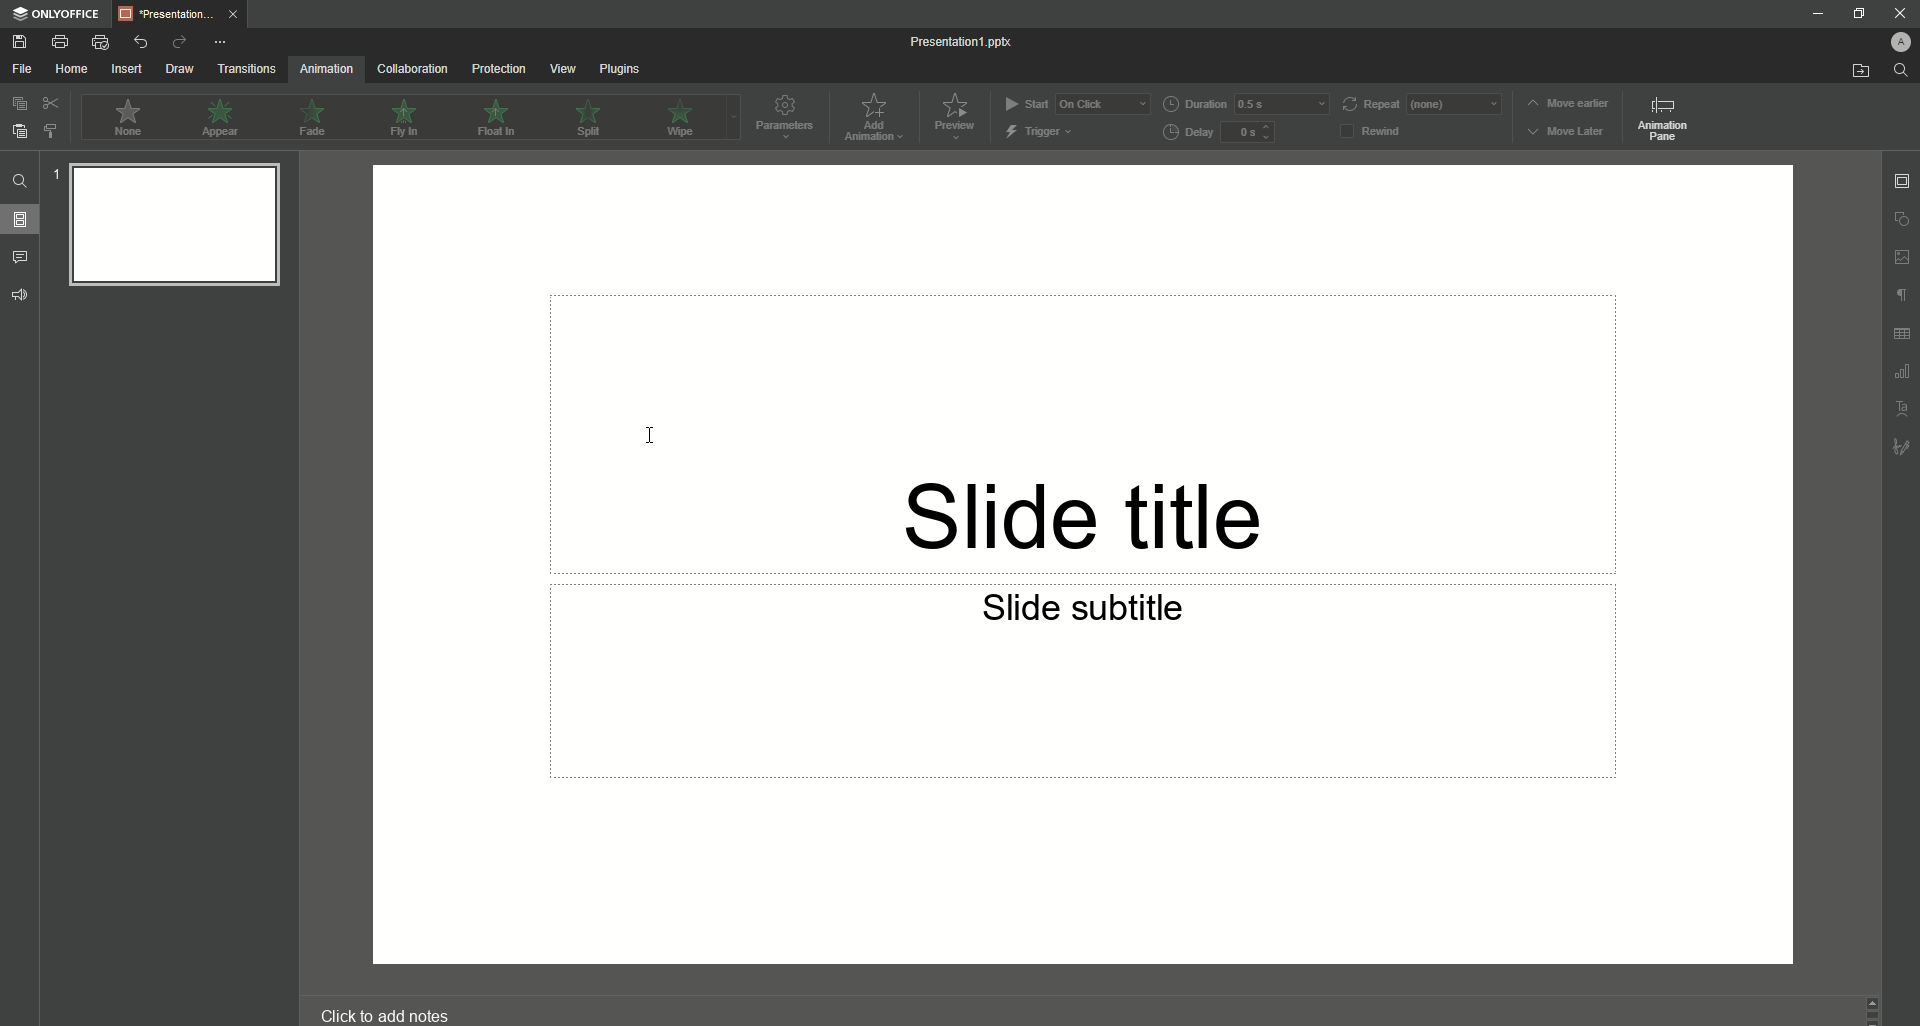 Image resolution: width=1920 pixels, height=1026 pixels. Describe the element at coordinates (1901, 374) in the screenshot. I see `Chart Settings` at that location.